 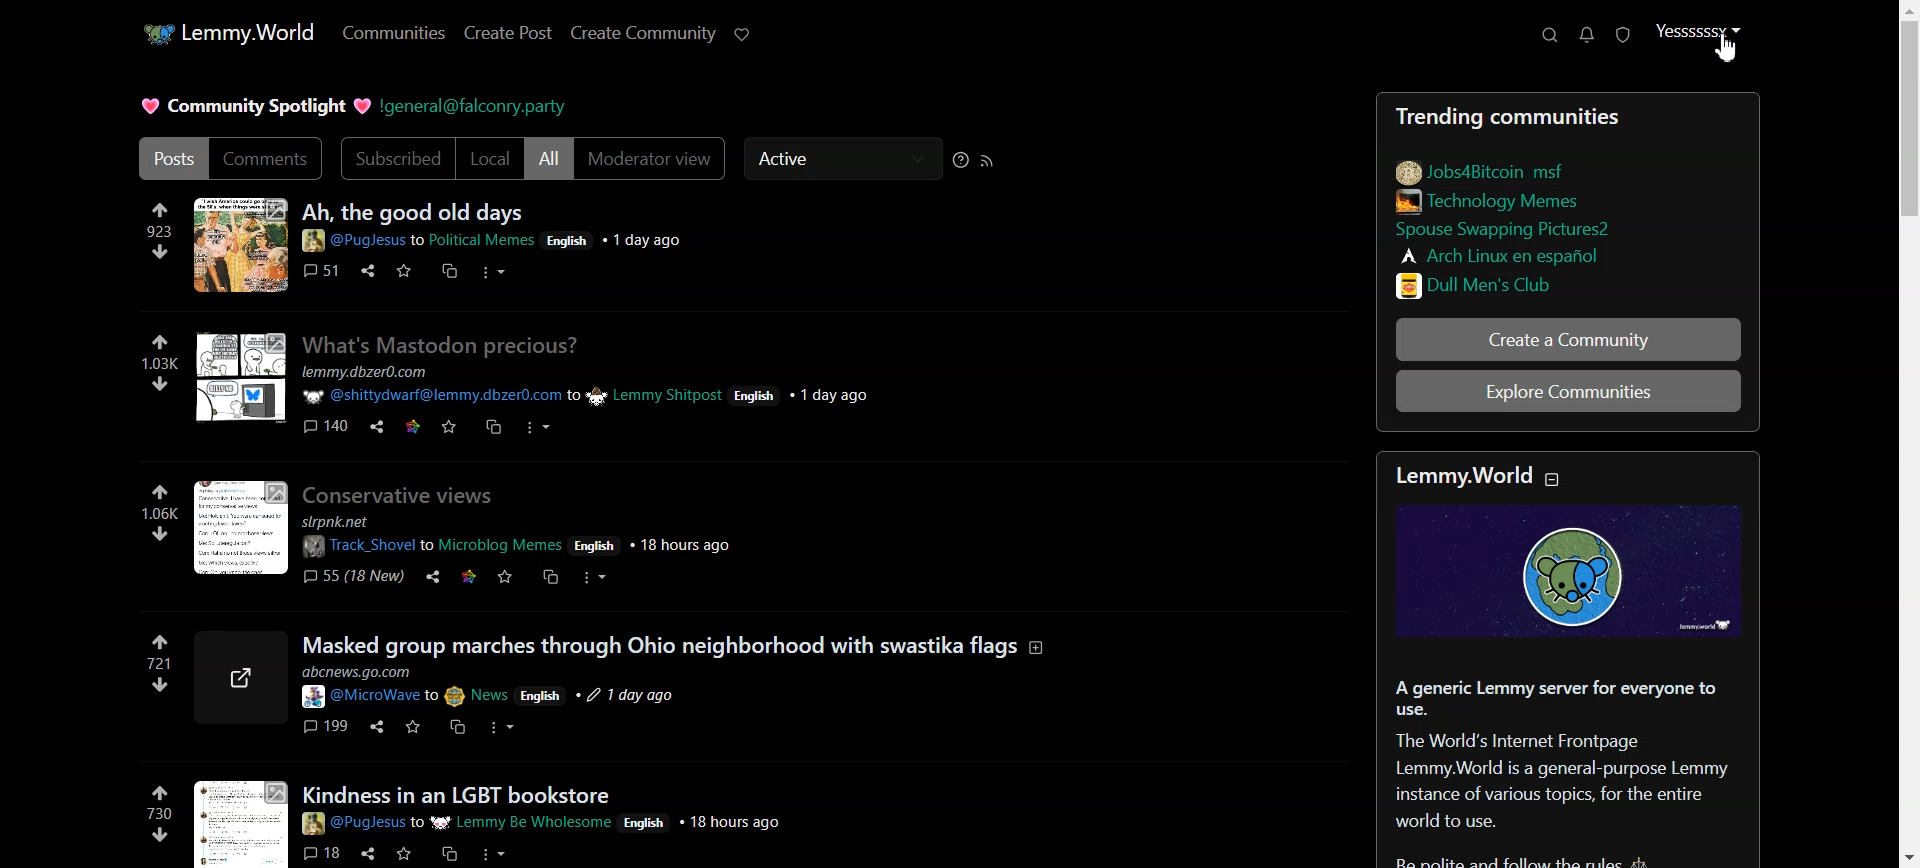 What do you see at coordinates (321, 853) in the screenshot?
I see `comments` at bounding box center [321, 853].